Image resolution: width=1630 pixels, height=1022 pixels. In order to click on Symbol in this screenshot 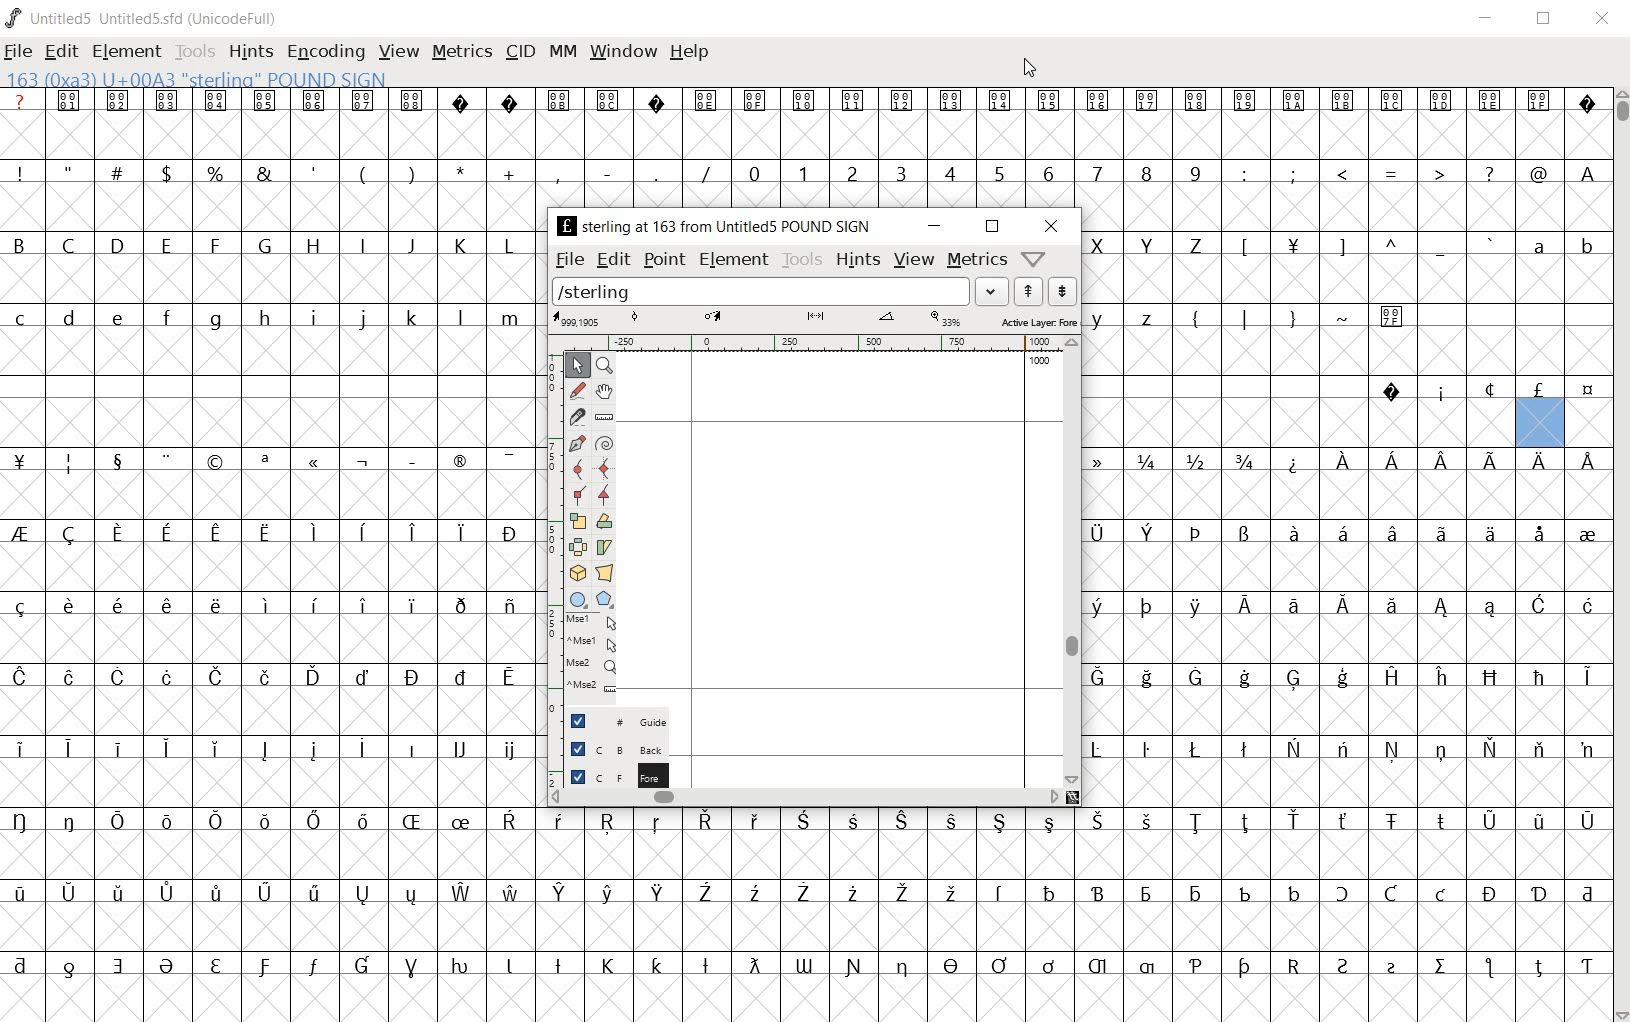, I will do `click(1147, 821)`.